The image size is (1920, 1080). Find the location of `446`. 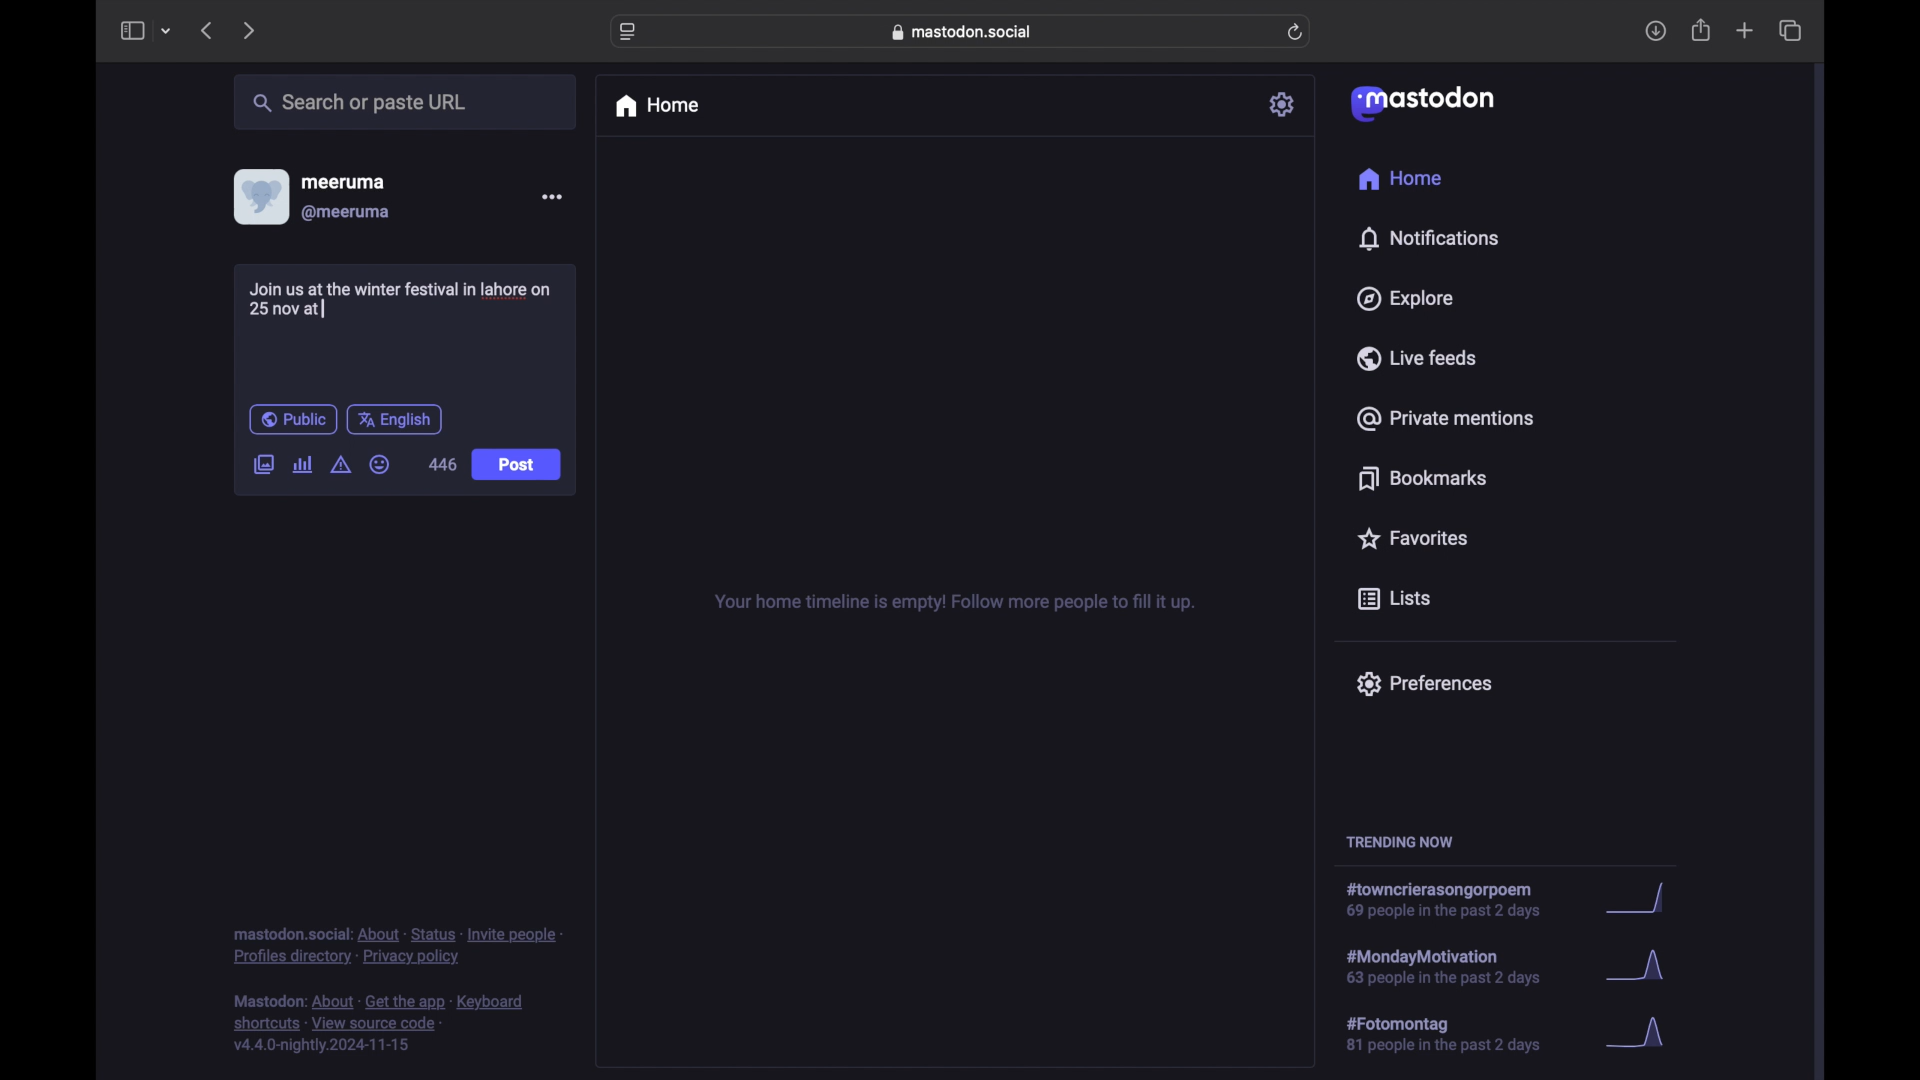

446 is located at coordinates (442, 464).